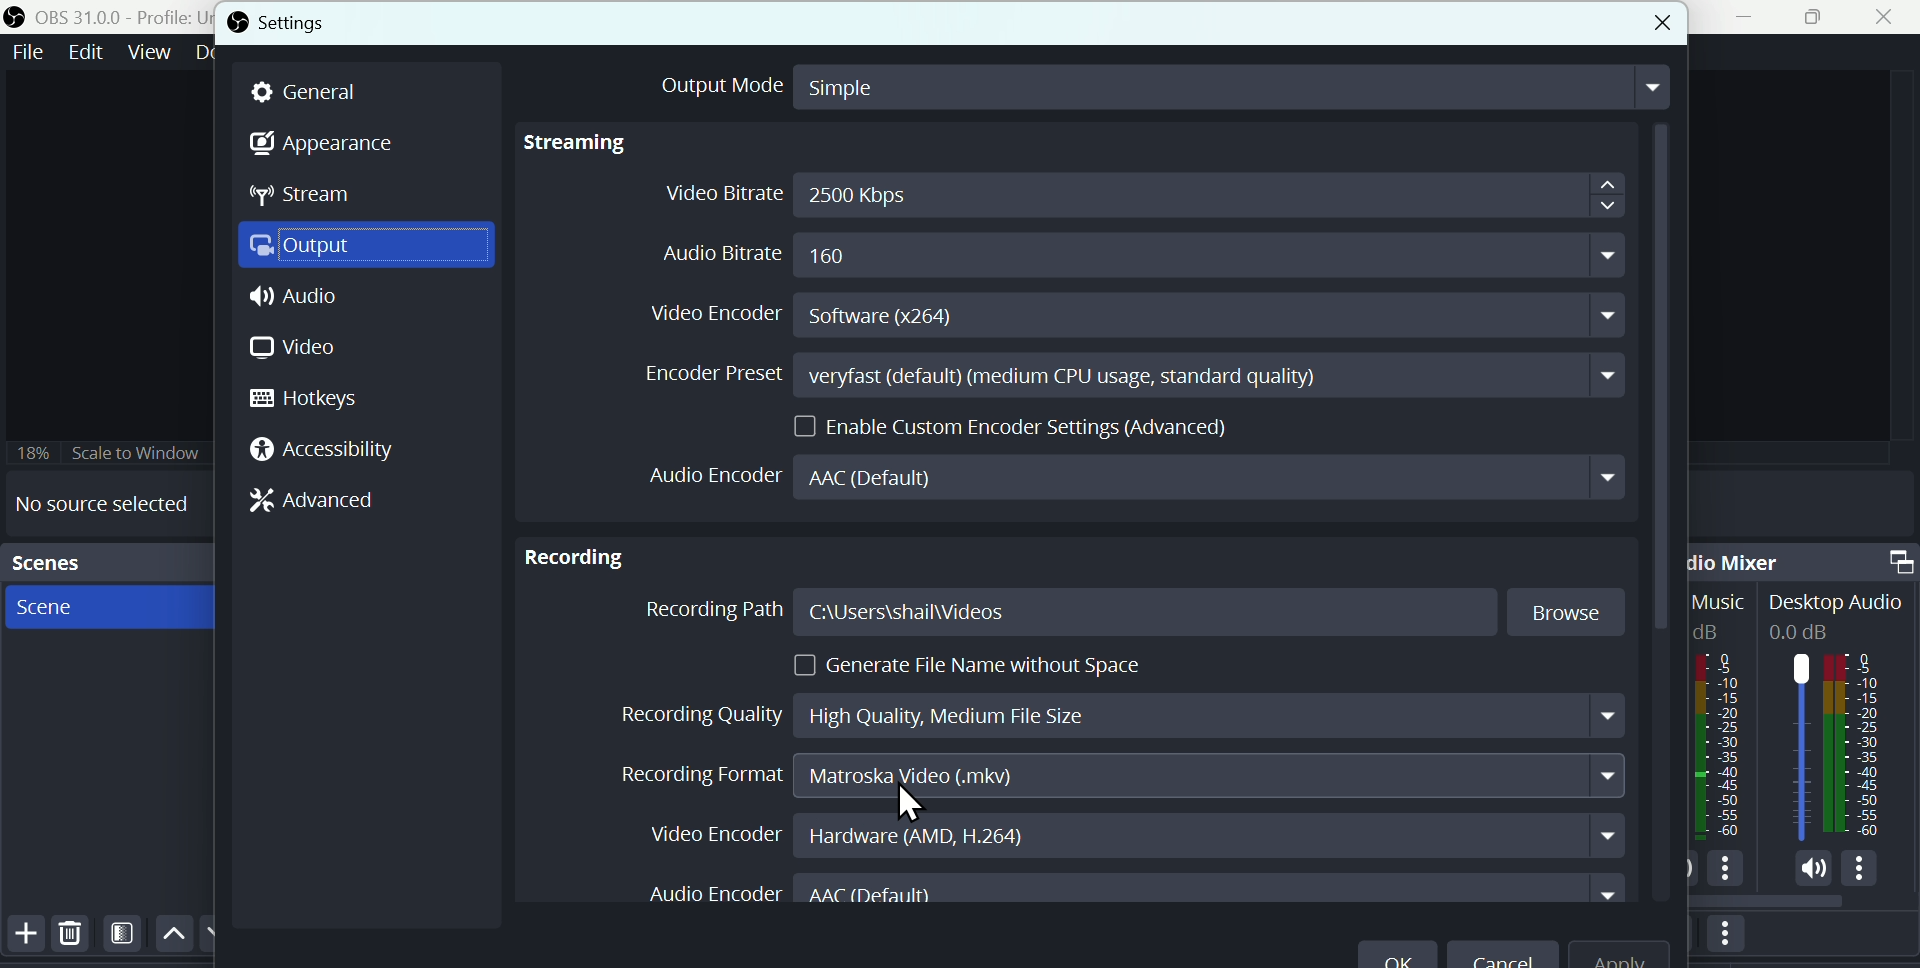 Image resolution: width=1920 pixels, height=968 pixels. I want to click on Browse, so click(1567, 610).